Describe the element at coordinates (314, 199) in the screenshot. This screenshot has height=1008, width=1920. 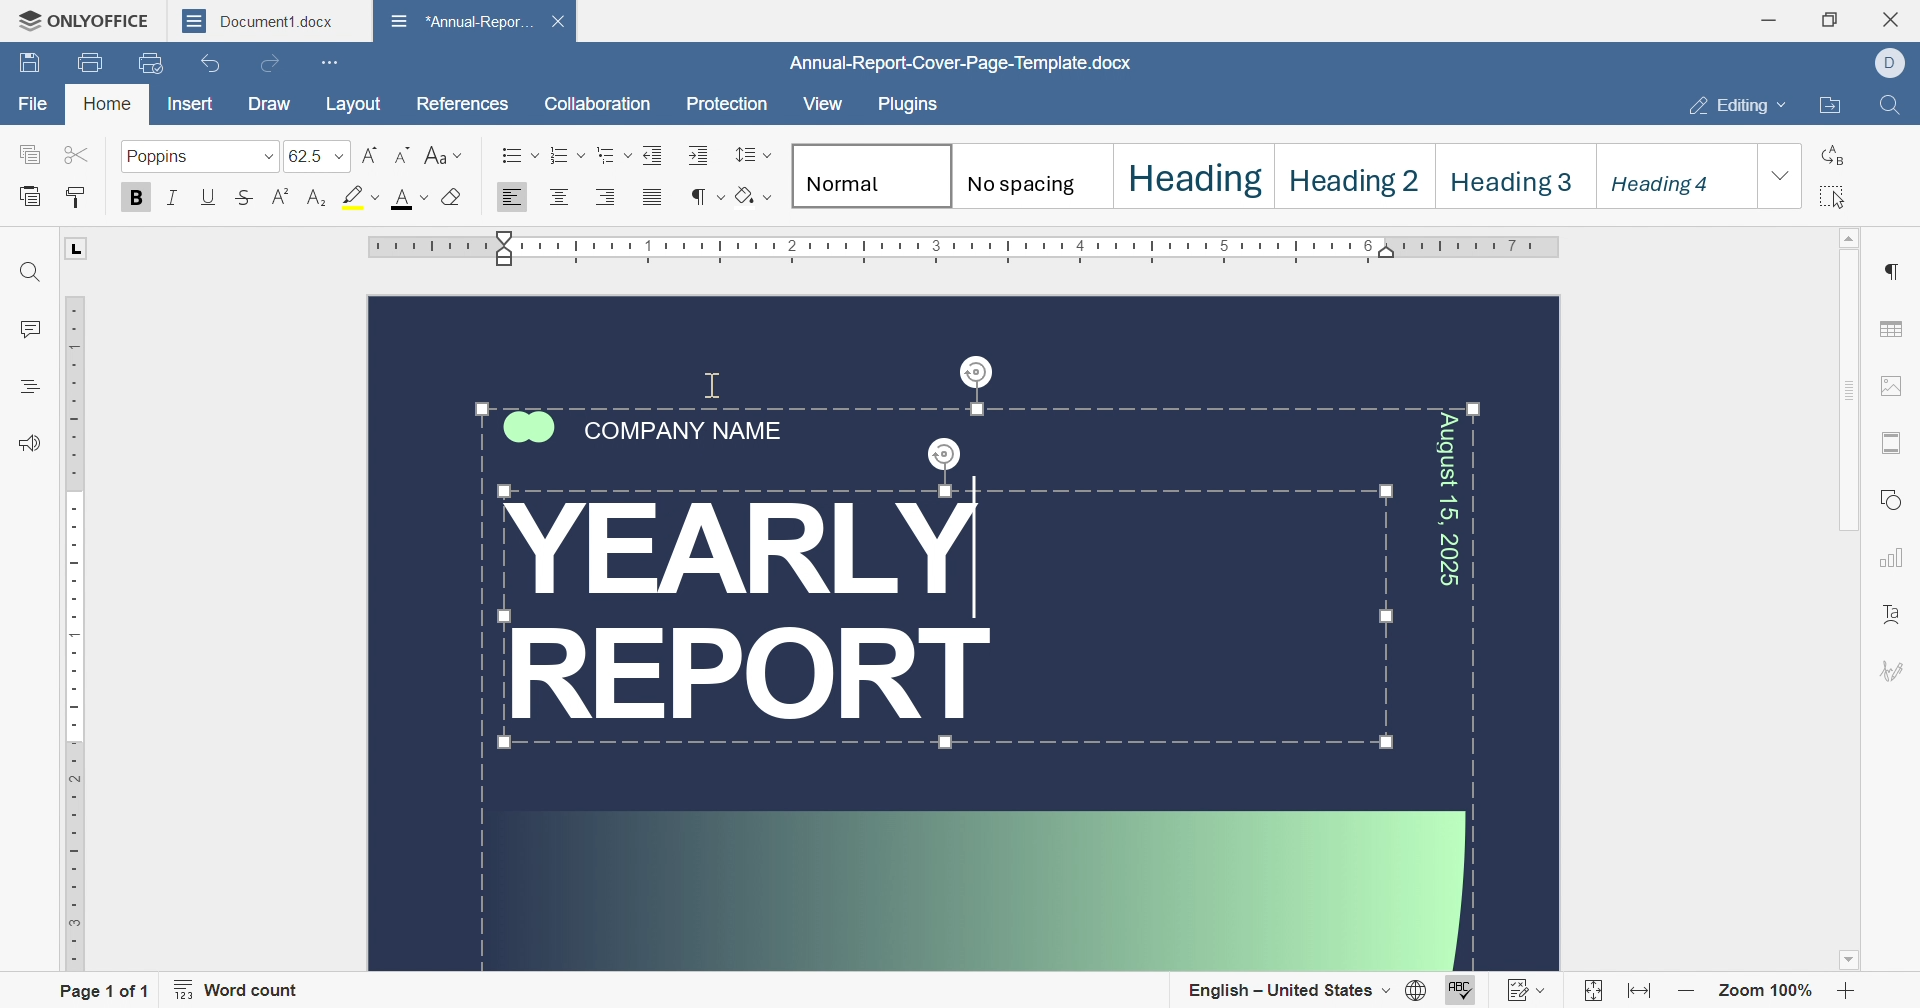
I see `subscript` at that location.